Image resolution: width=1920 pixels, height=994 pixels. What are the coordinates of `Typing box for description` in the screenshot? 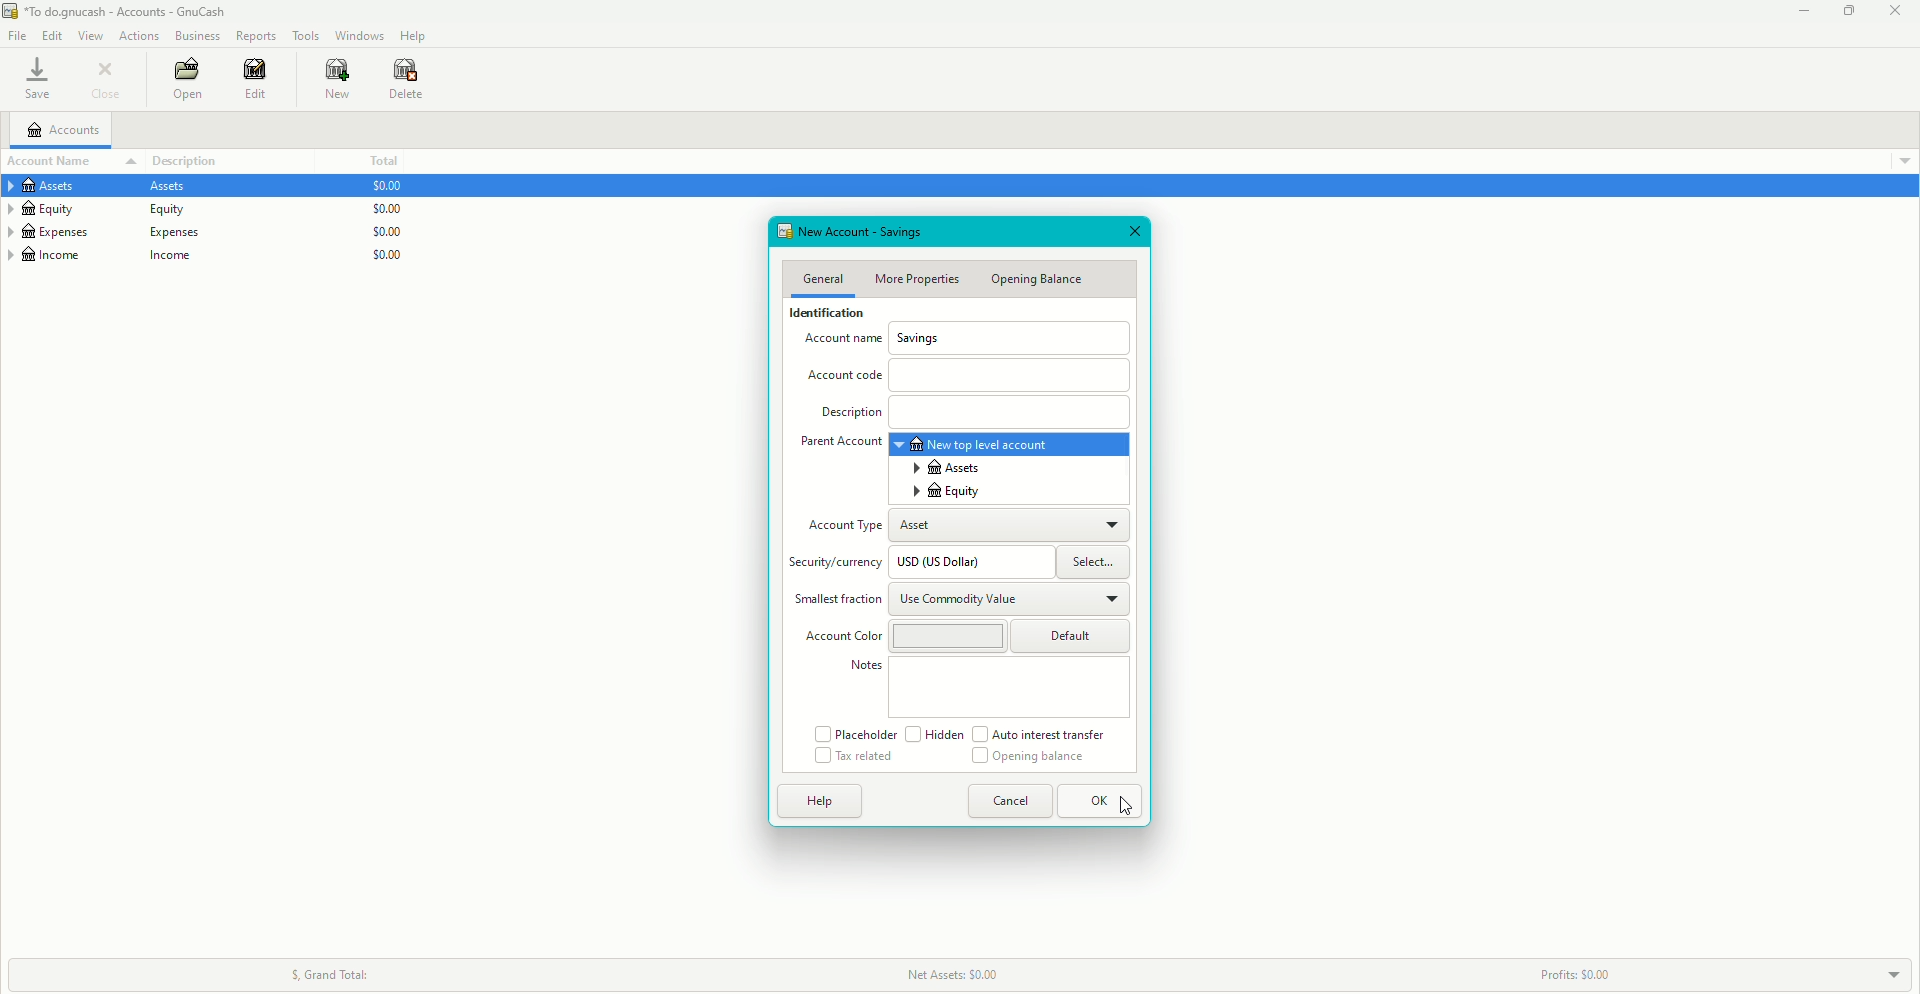 It's located at (1010, 413).